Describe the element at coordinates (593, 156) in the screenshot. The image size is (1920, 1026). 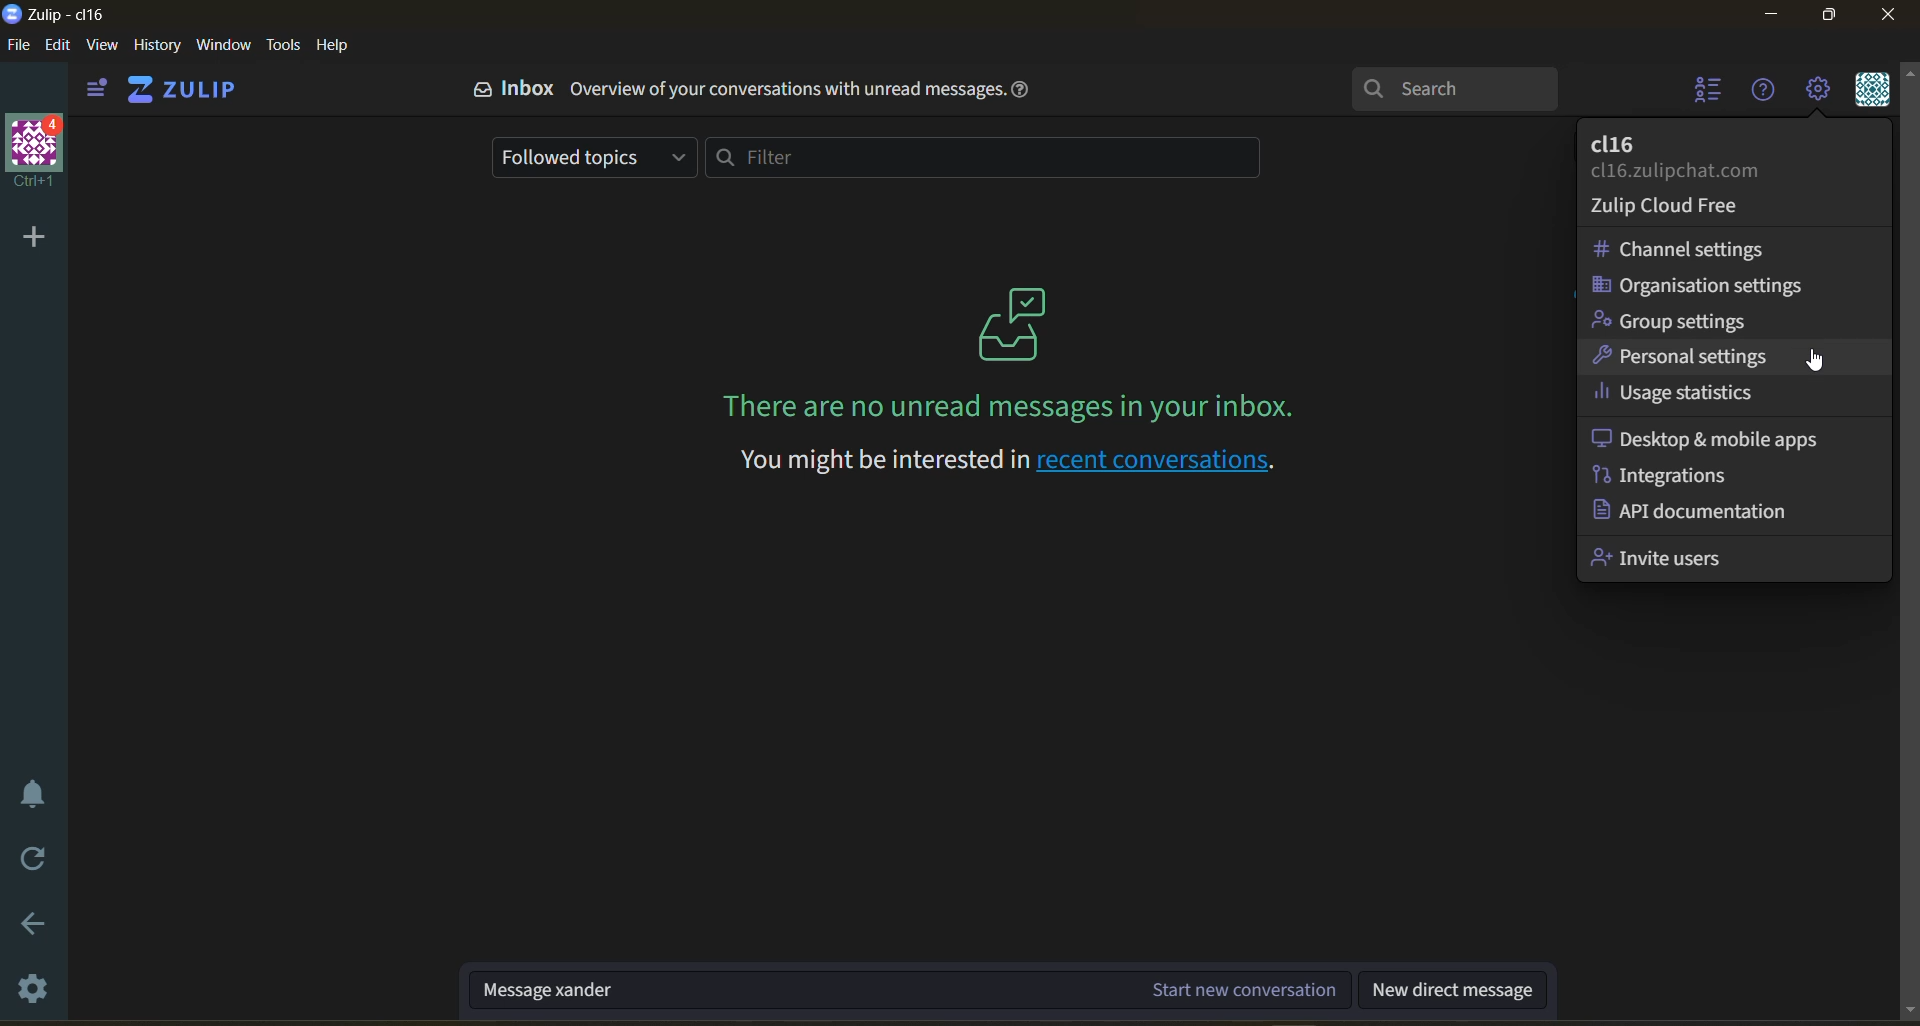
I see `followed topics` at that location.